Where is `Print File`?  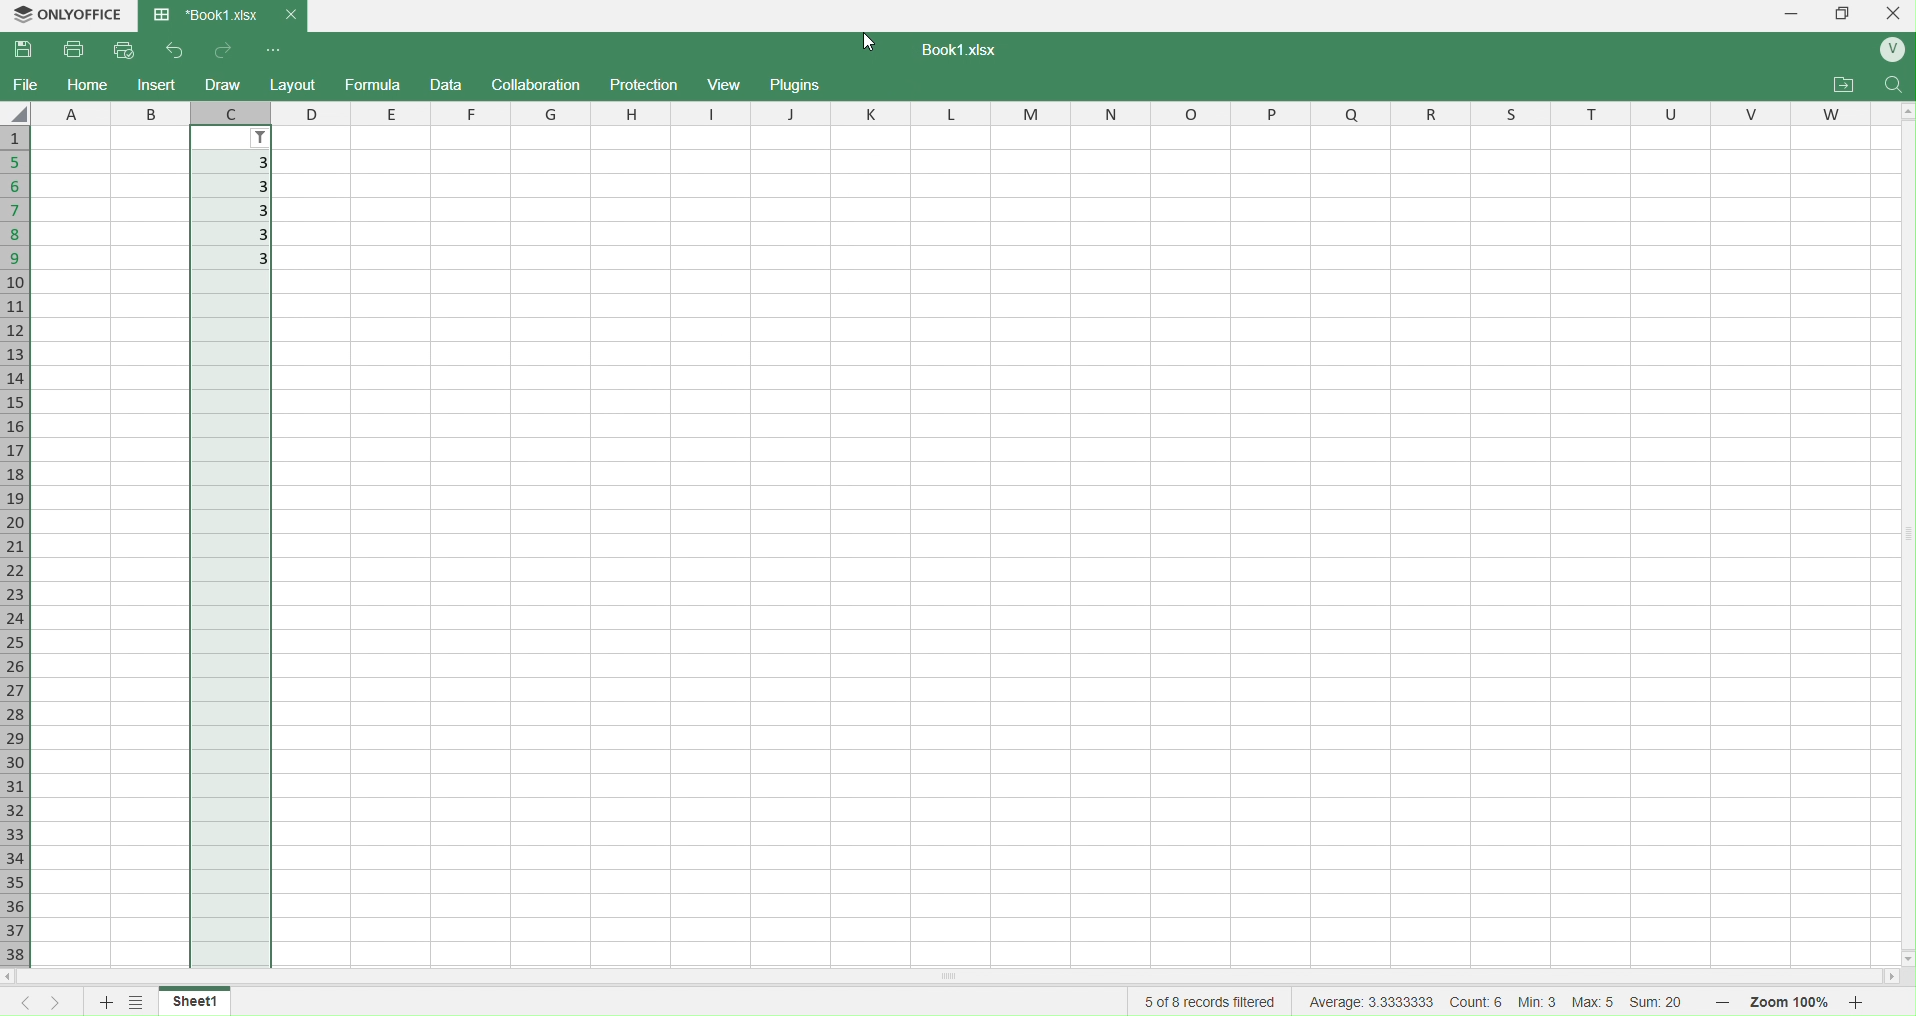
Print File is located at coordinates (77, 51).